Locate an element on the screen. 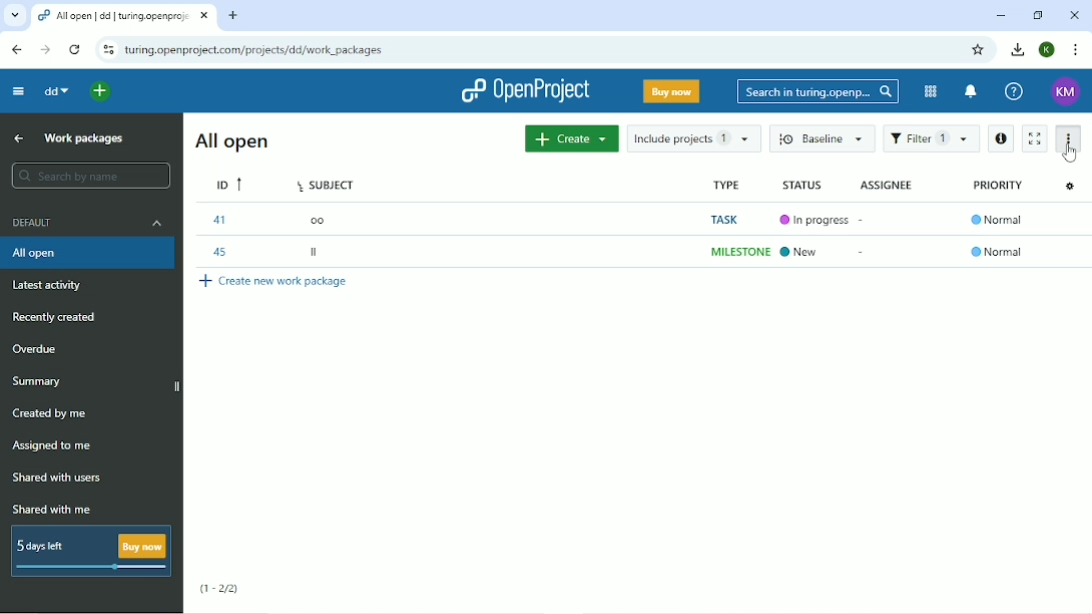 The height and width of the screenshot is (614, 1092). Search by name is located at coordinates (90, 175).